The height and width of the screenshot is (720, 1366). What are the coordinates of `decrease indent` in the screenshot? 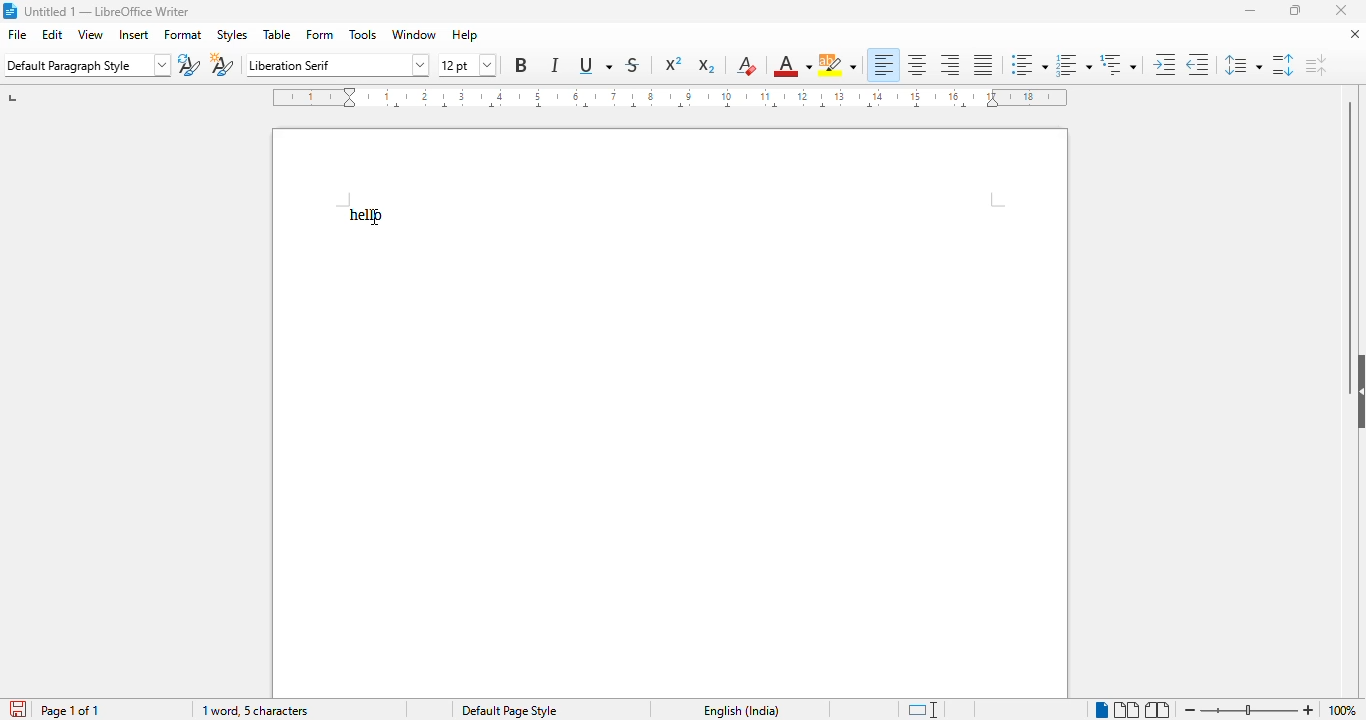 It's located at (1197, 64).